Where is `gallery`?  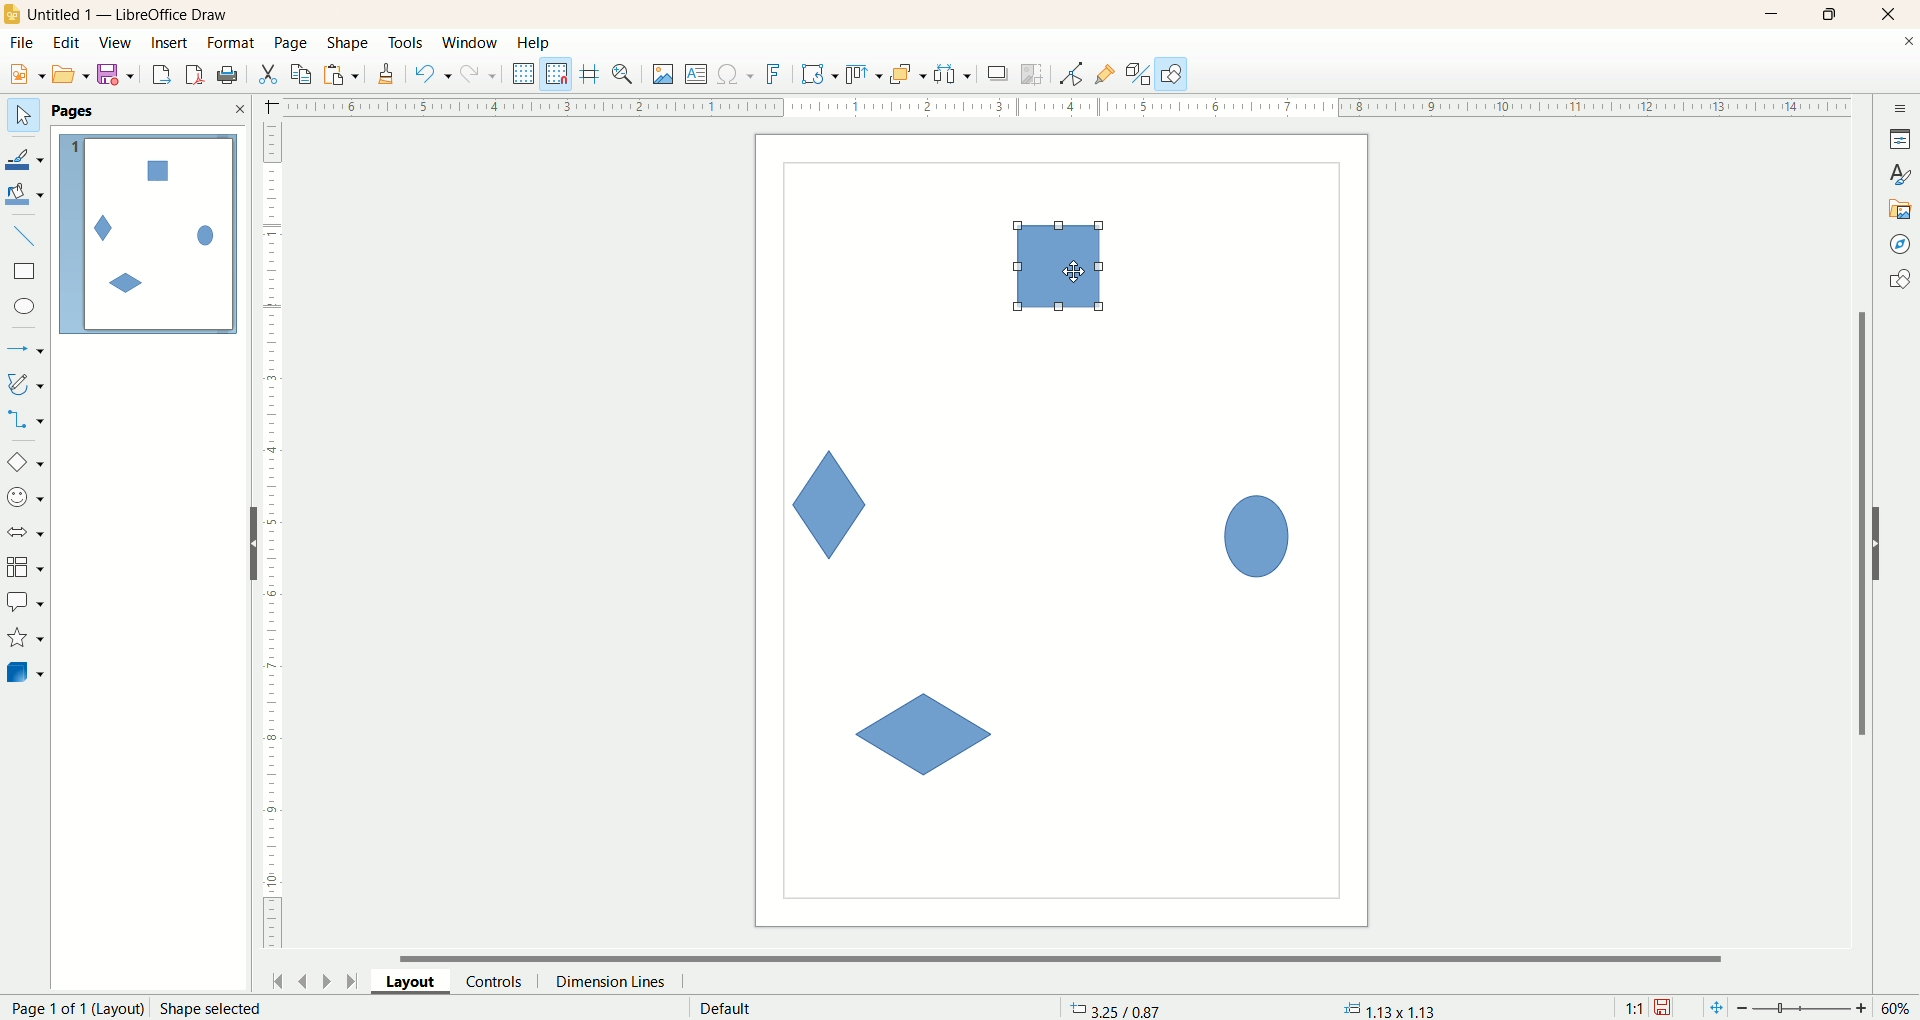
gallery is located at coordinates (1901, 207).